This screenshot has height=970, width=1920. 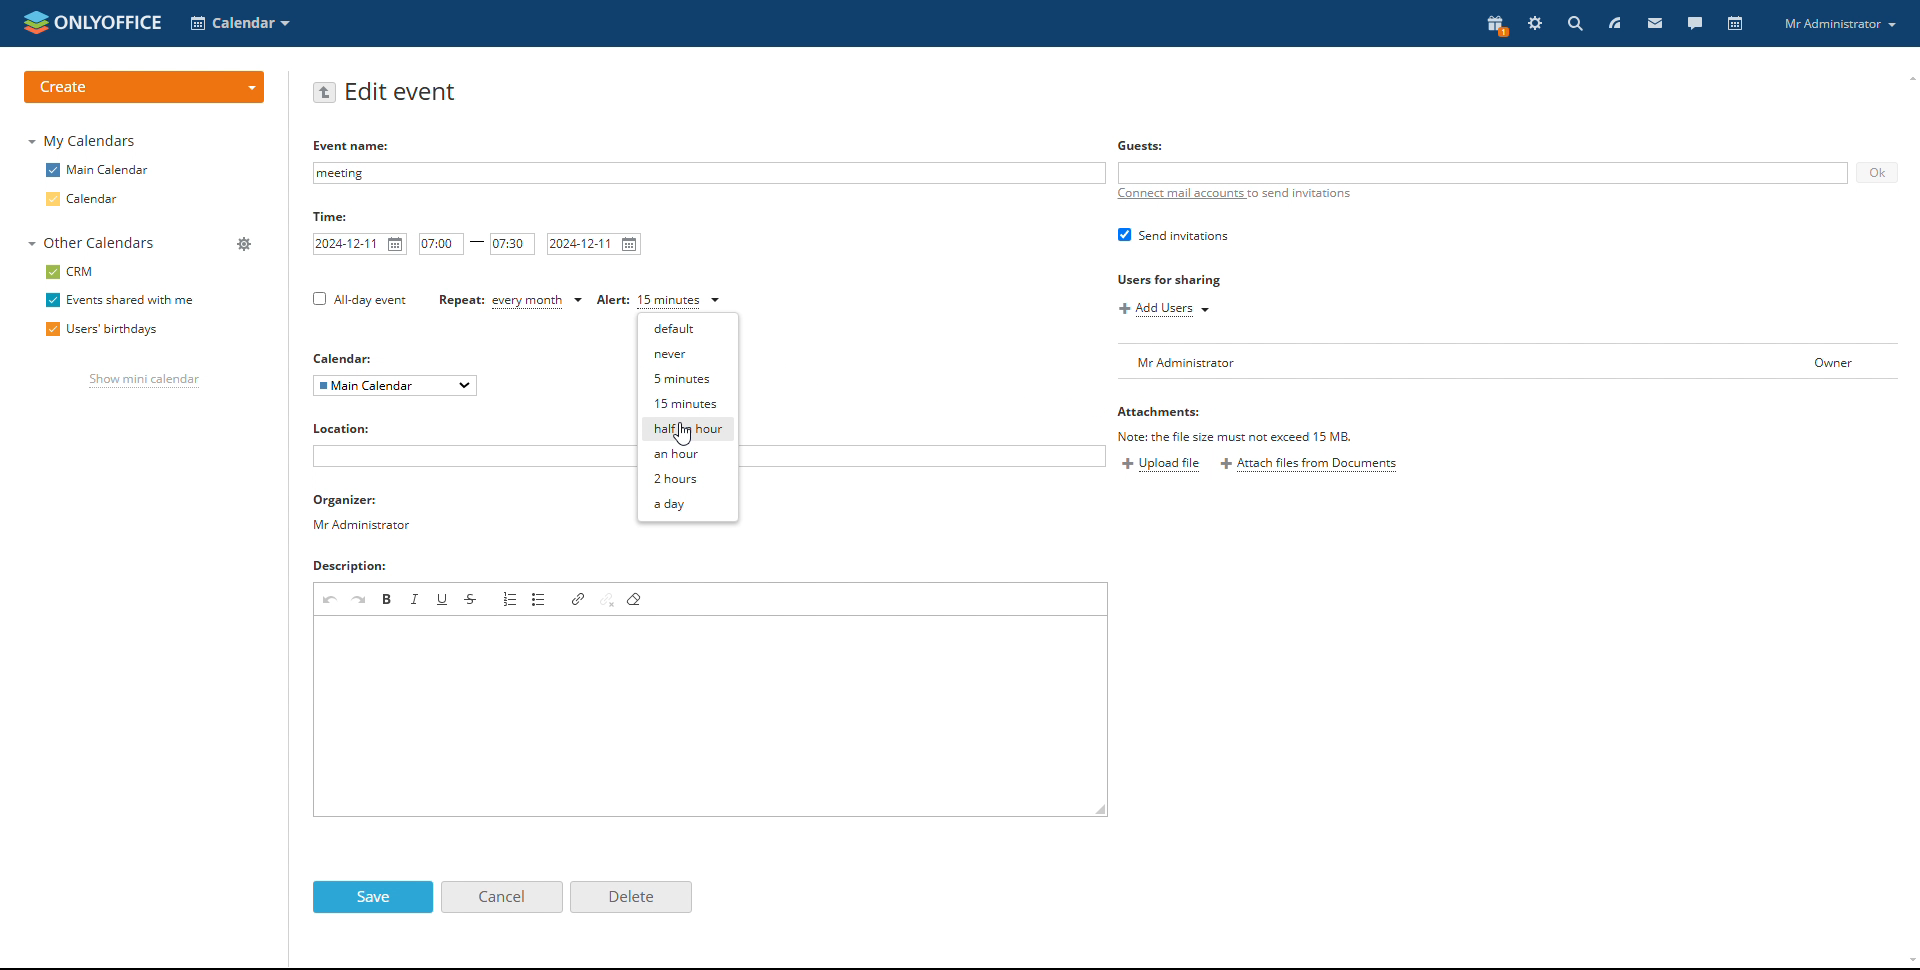 I want to click on end time, so click(x=512, y=245).